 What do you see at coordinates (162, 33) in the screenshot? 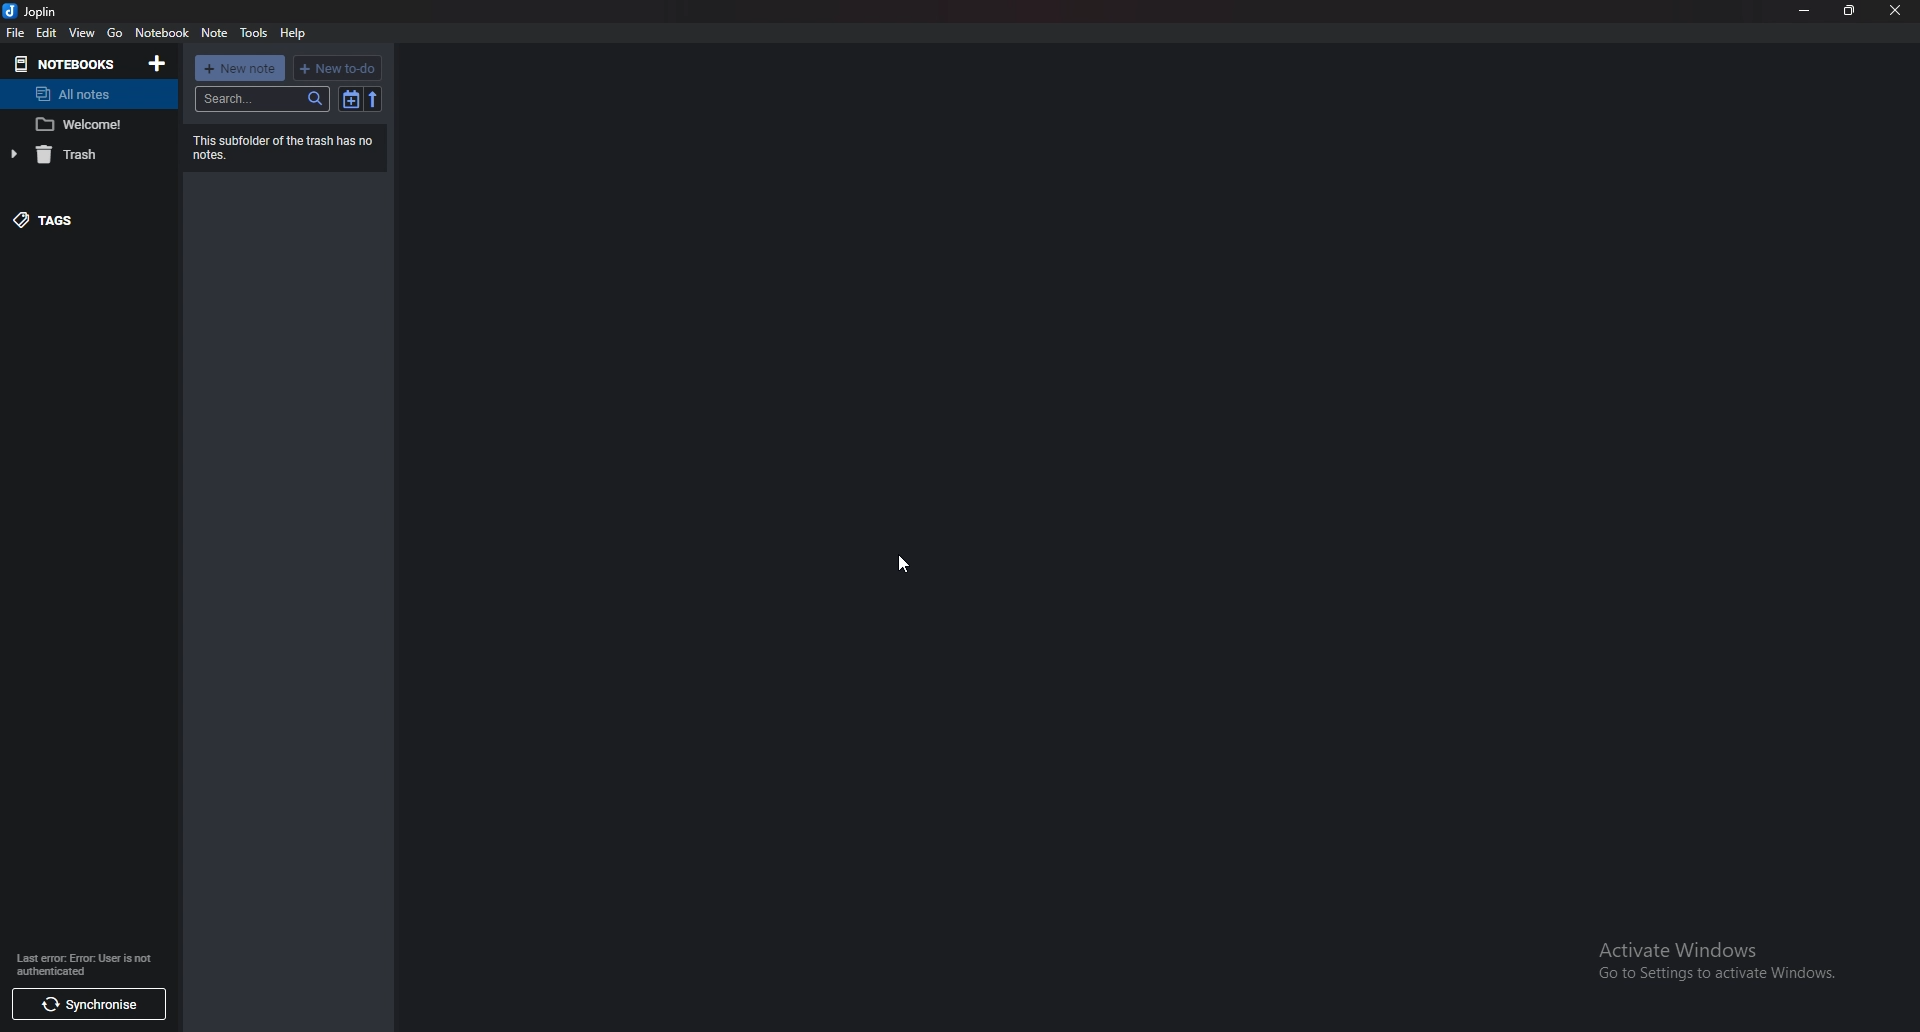
I see `Notebook` at bounding box center [162, 33].